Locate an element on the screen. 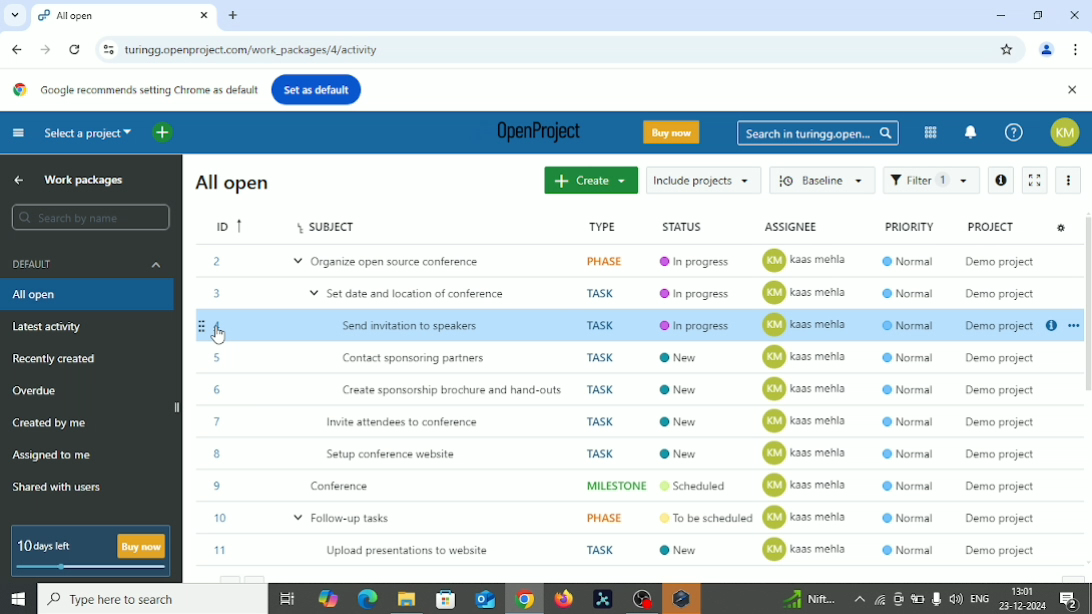 The height and width of the screenshot is (614, 1092). Assignee is located at coordinates (807, 226).